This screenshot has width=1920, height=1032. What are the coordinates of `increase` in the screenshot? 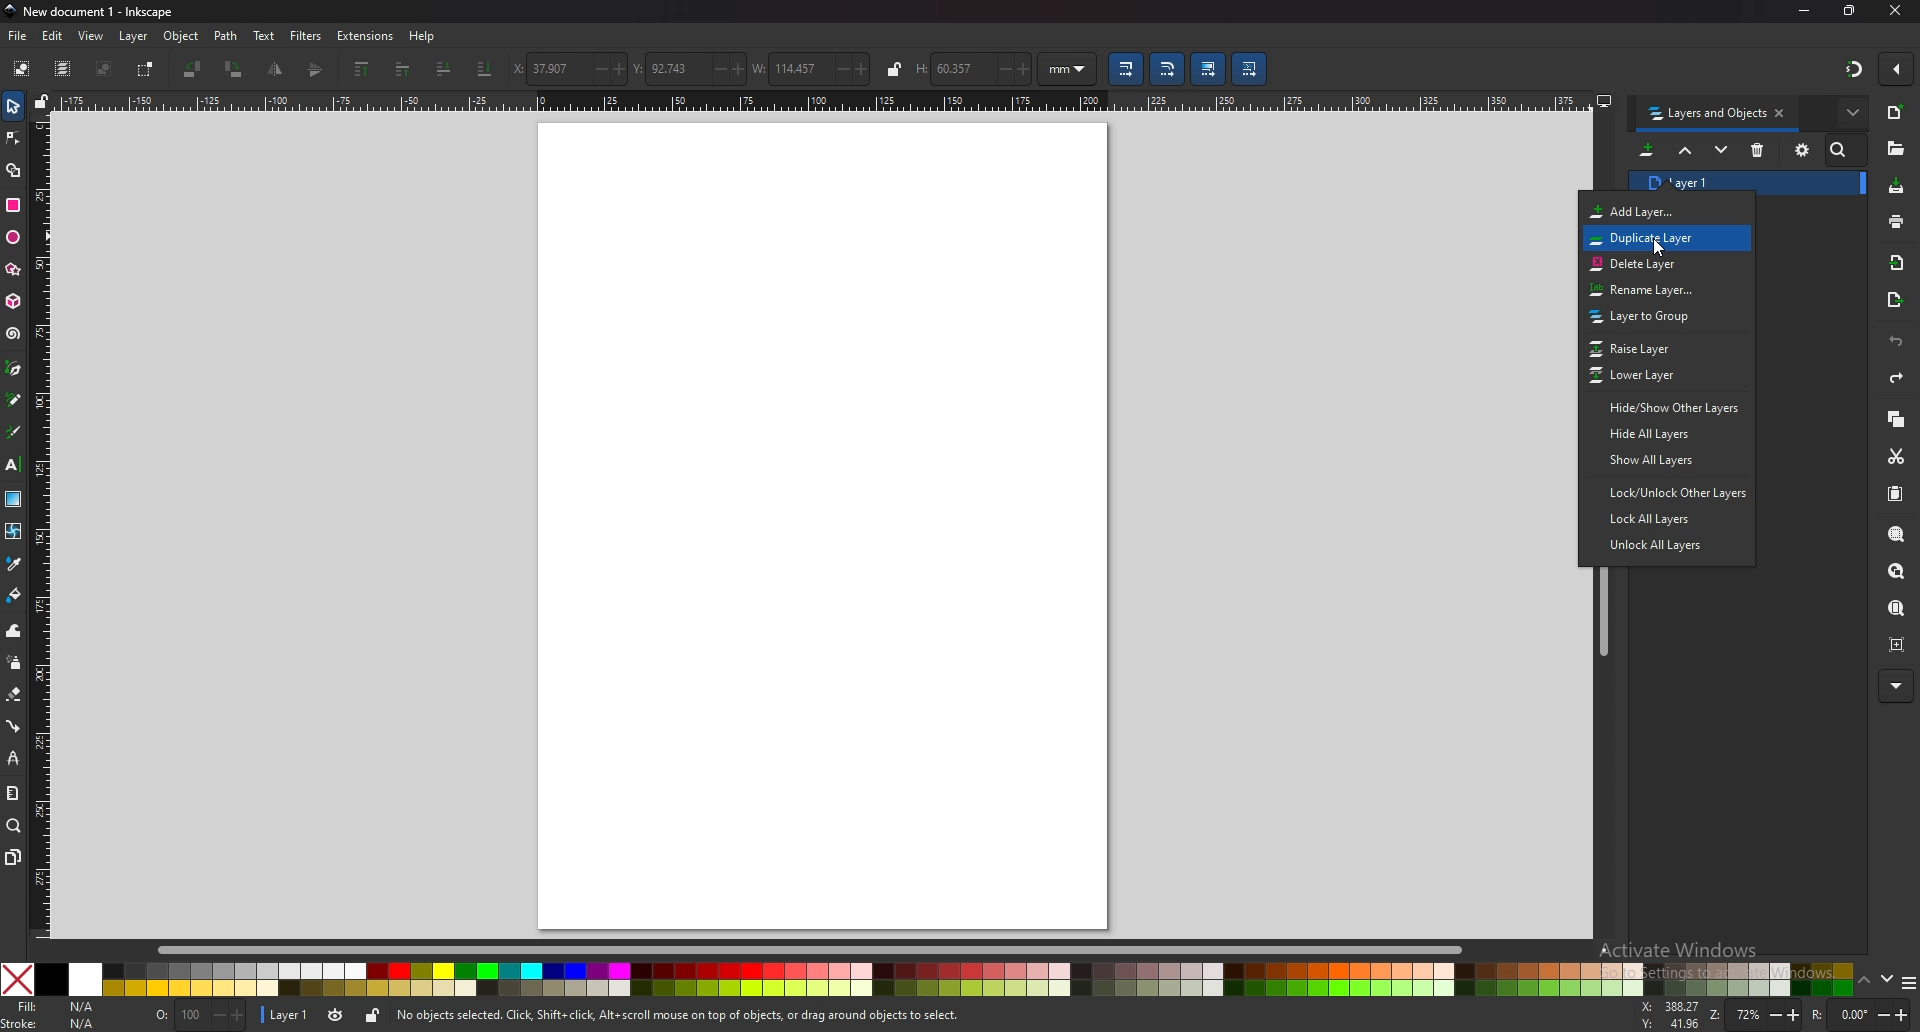 It's located at (1023, 70).